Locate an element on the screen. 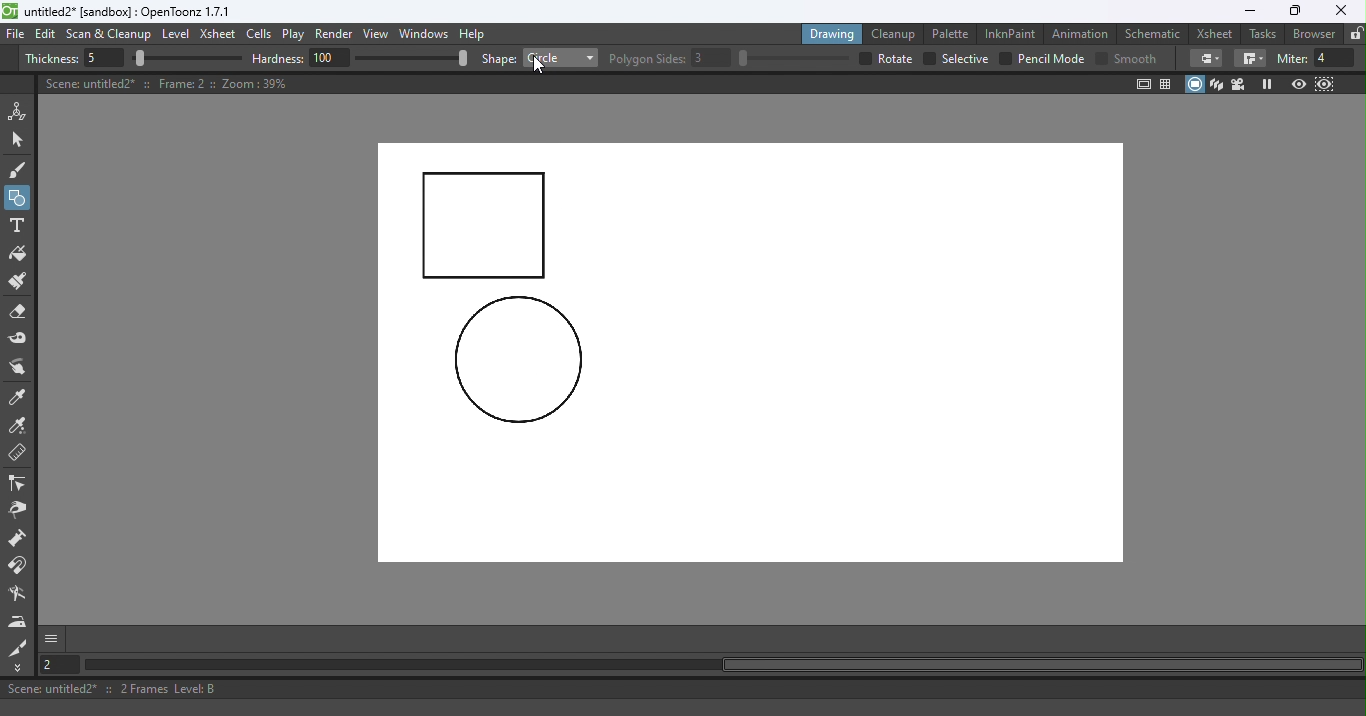  Checkbox  is located at coordinates (1101, 57).